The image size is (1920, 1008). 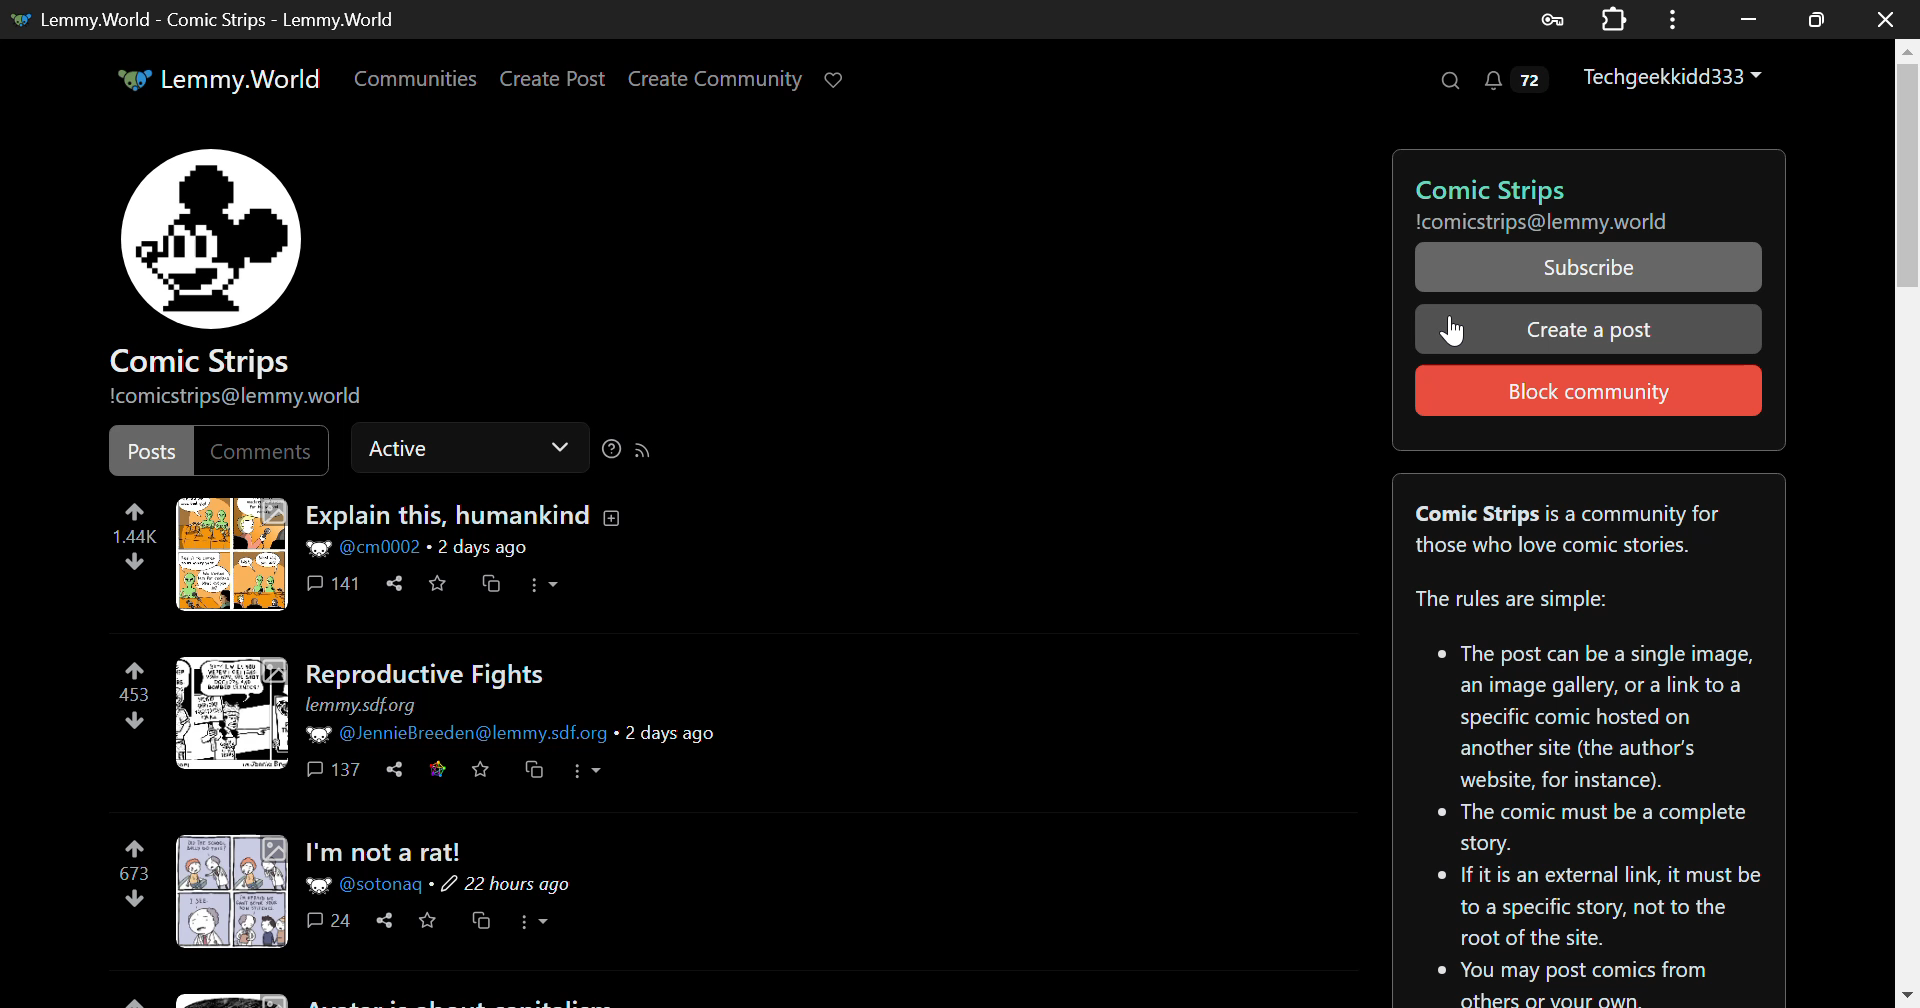 I want to click on @jennieBreeden@lemmy.sdf.org, so click(x=456, y=734).